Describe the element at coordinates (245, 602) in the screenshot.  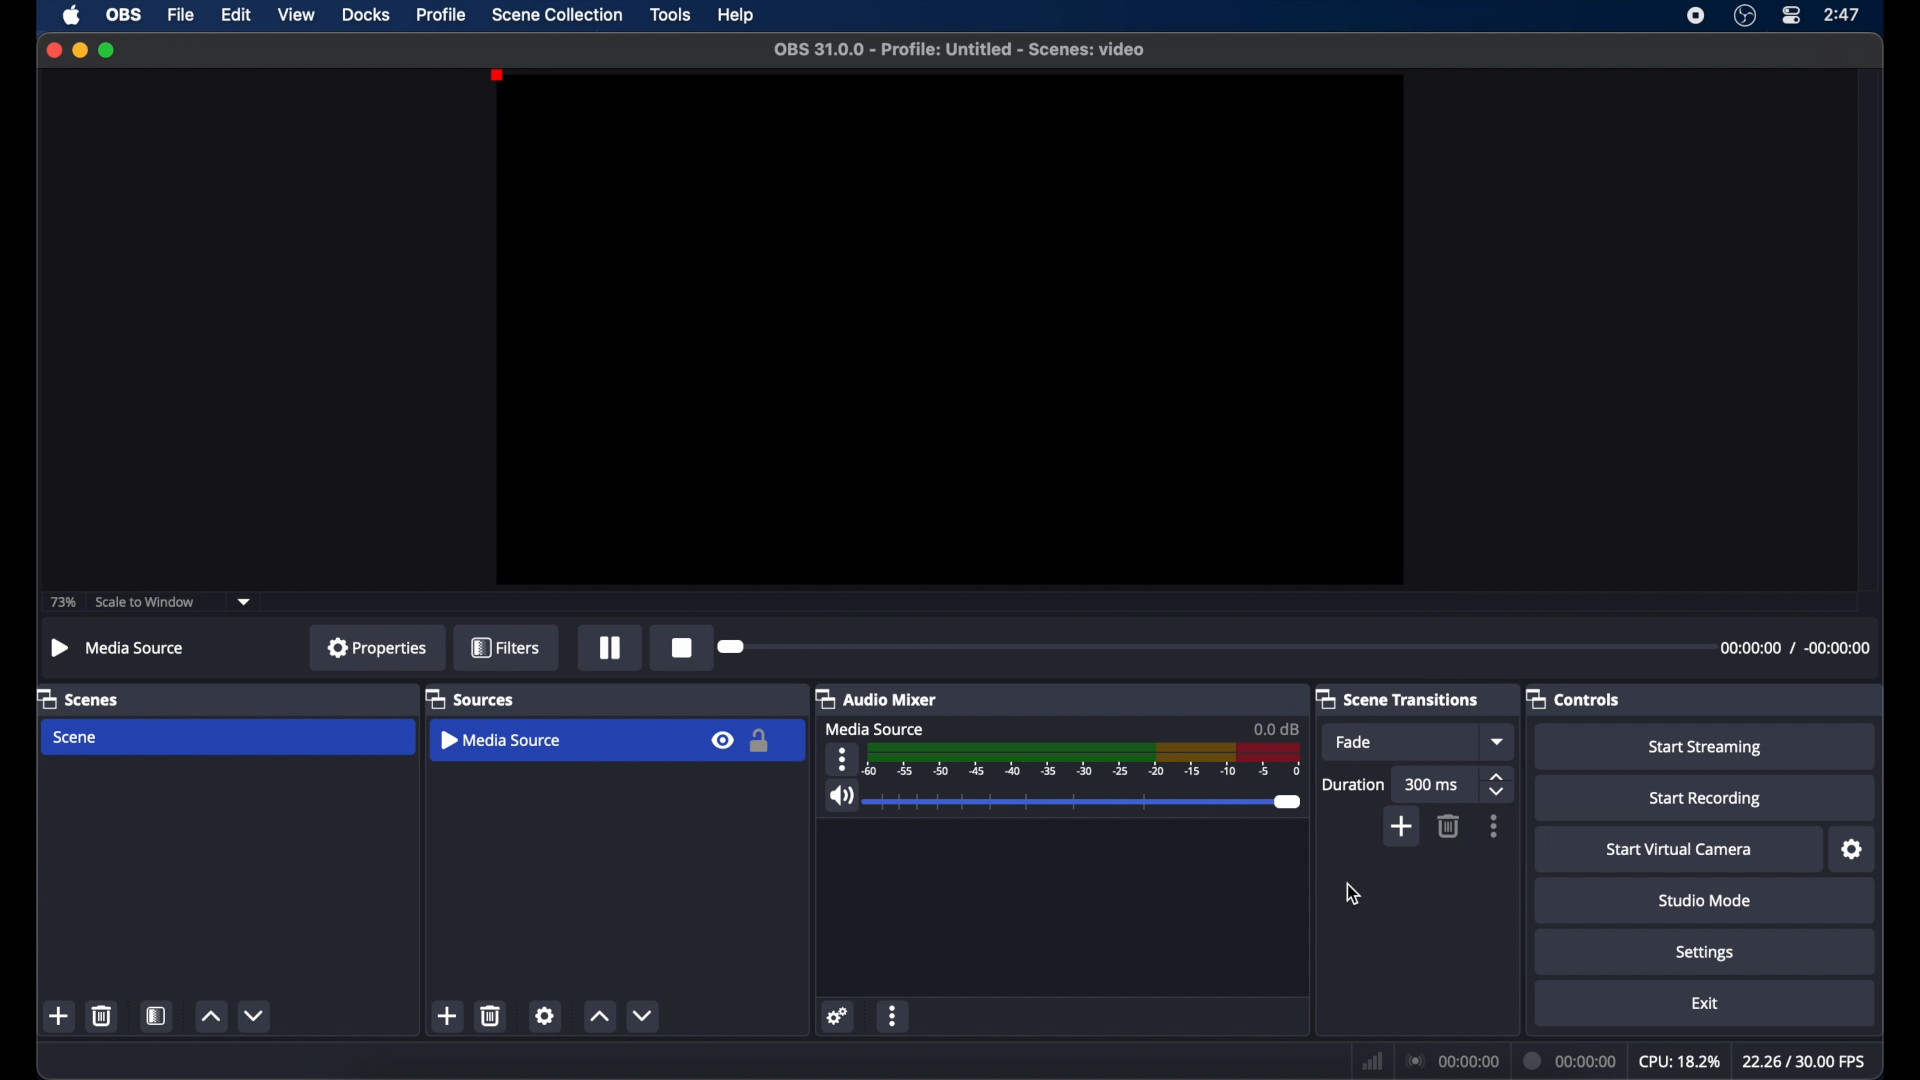
I see `dropdown` at that location.